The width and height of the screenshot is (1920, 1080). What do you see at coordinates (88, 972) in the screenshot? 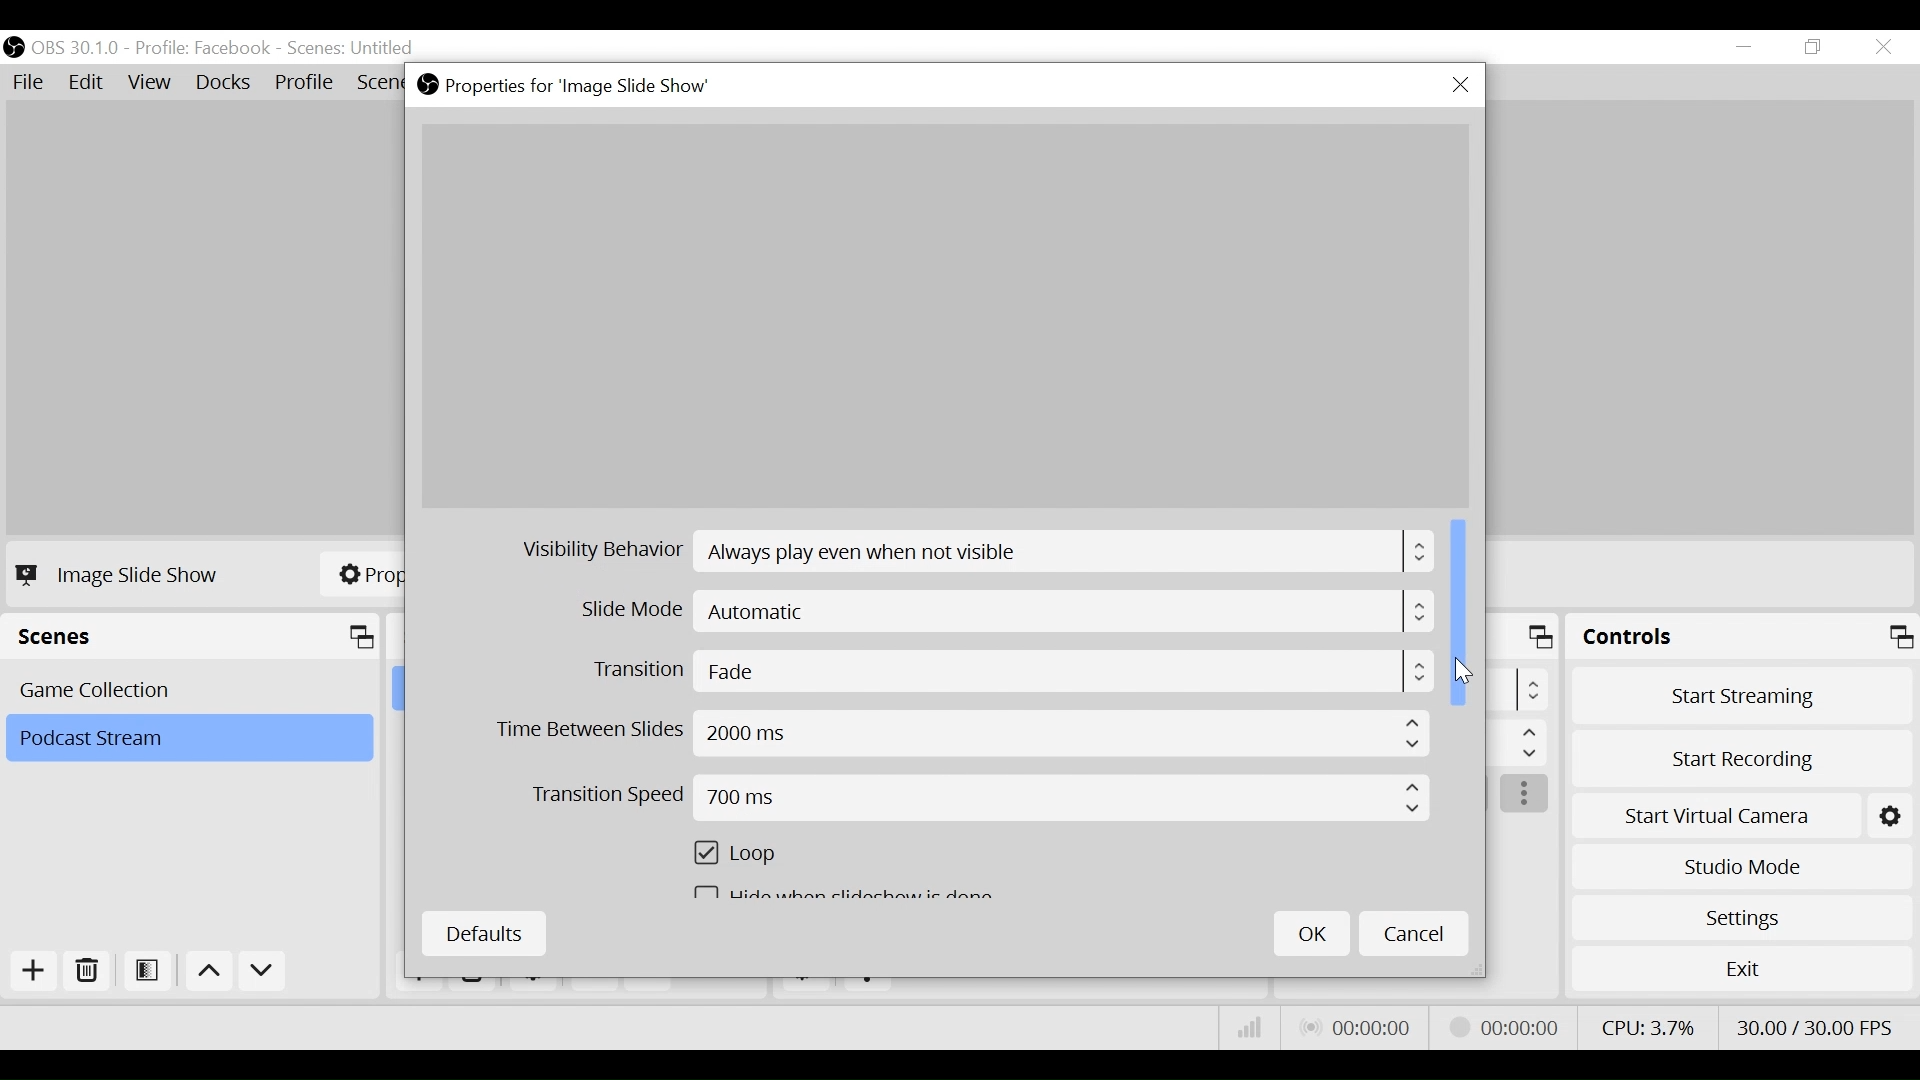
I see `Remove` at bounding box center [88, 972].